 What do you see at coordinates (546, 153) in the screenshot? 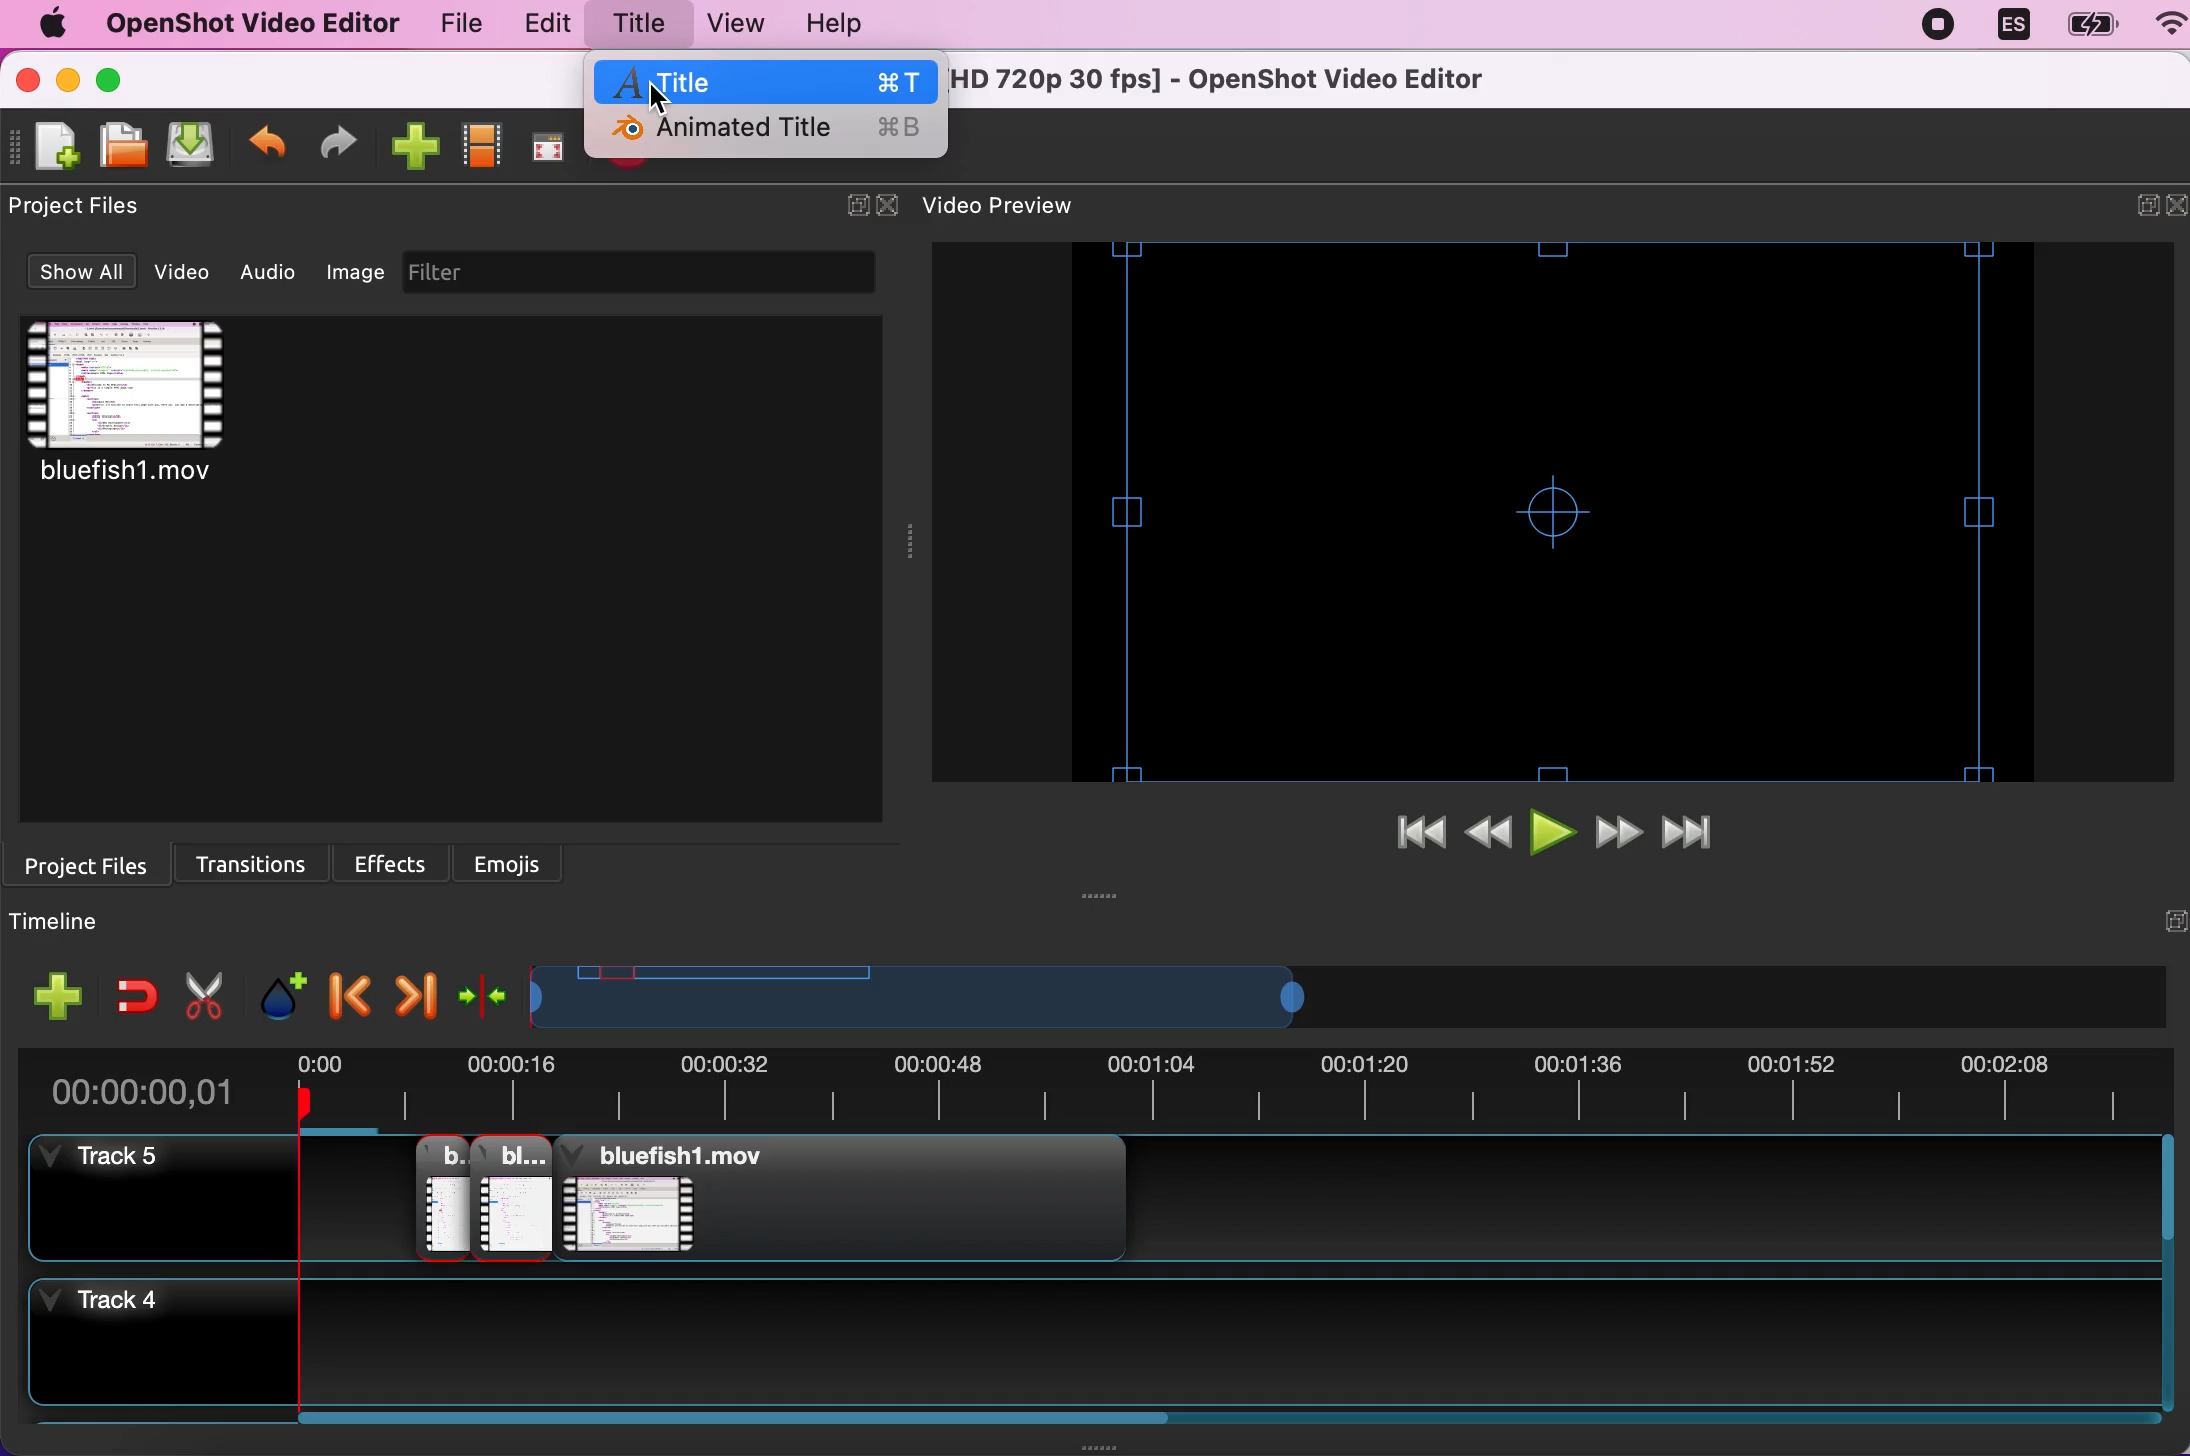
I see `full screen` at bounding box center [546, 153].